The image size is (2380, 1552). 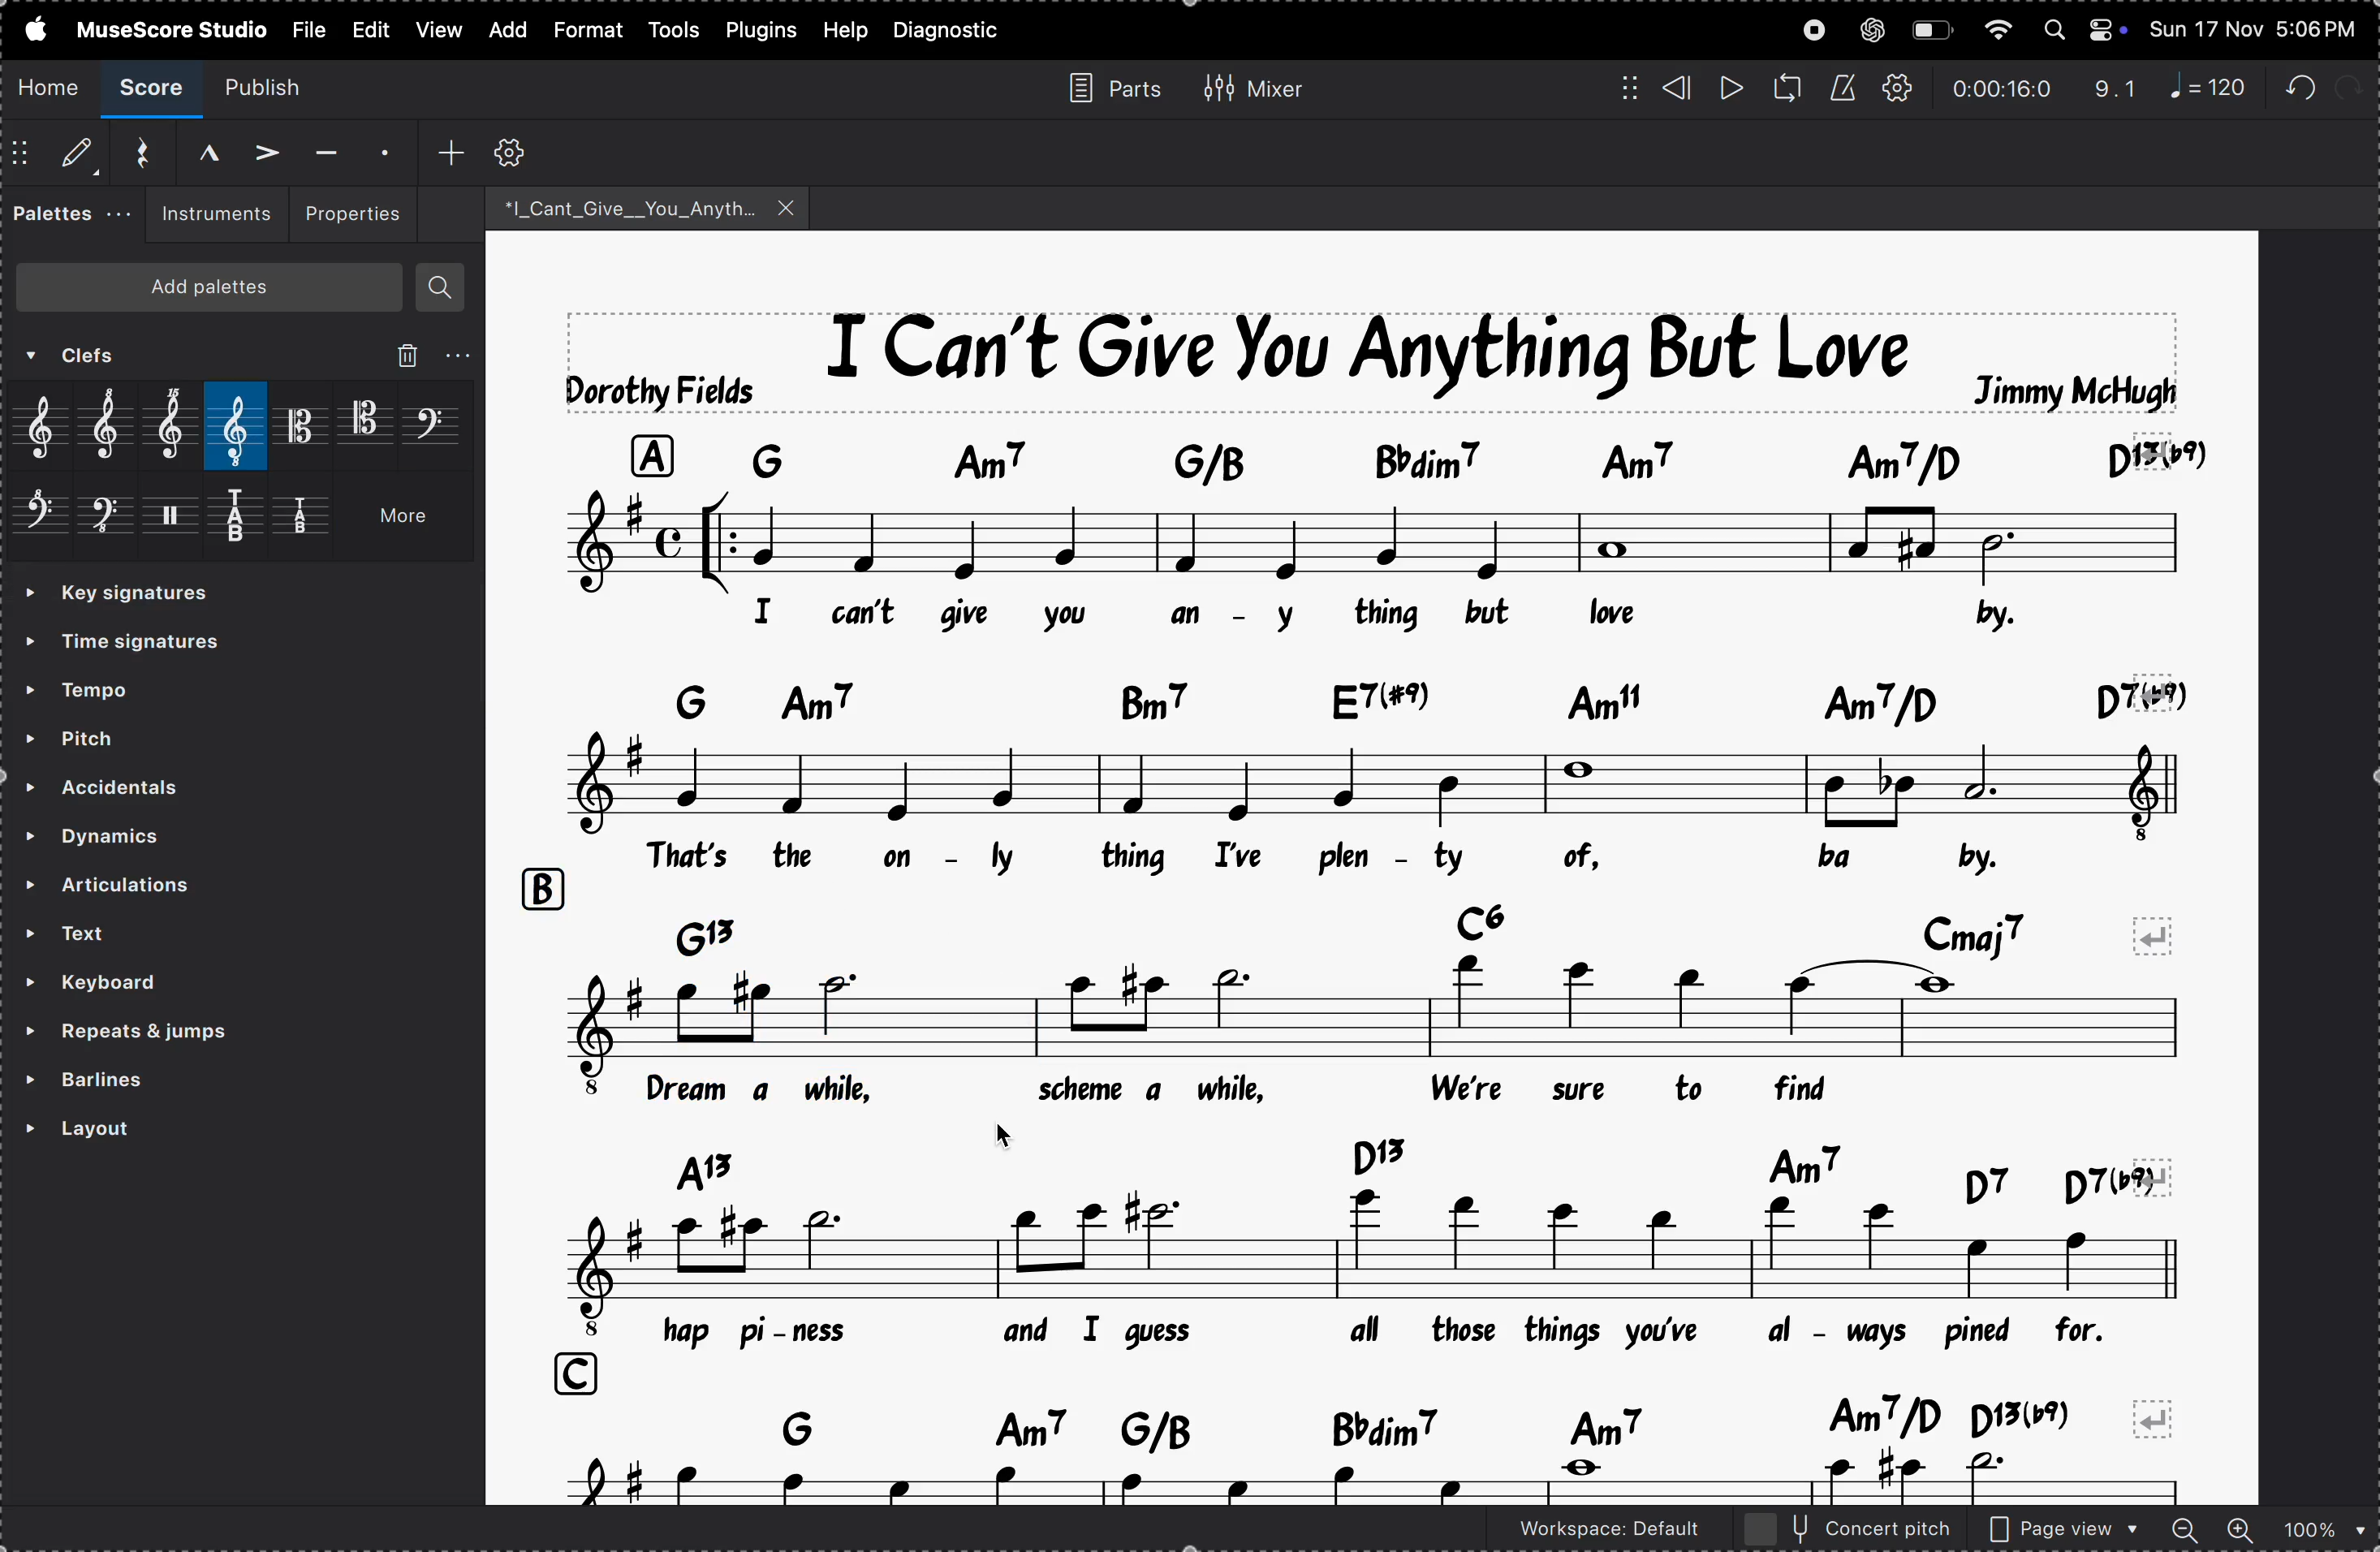 What do you see at coordinates (1379, 1421) in the screenshot?
I see `key notes` at bounding box center [1379, 1421].